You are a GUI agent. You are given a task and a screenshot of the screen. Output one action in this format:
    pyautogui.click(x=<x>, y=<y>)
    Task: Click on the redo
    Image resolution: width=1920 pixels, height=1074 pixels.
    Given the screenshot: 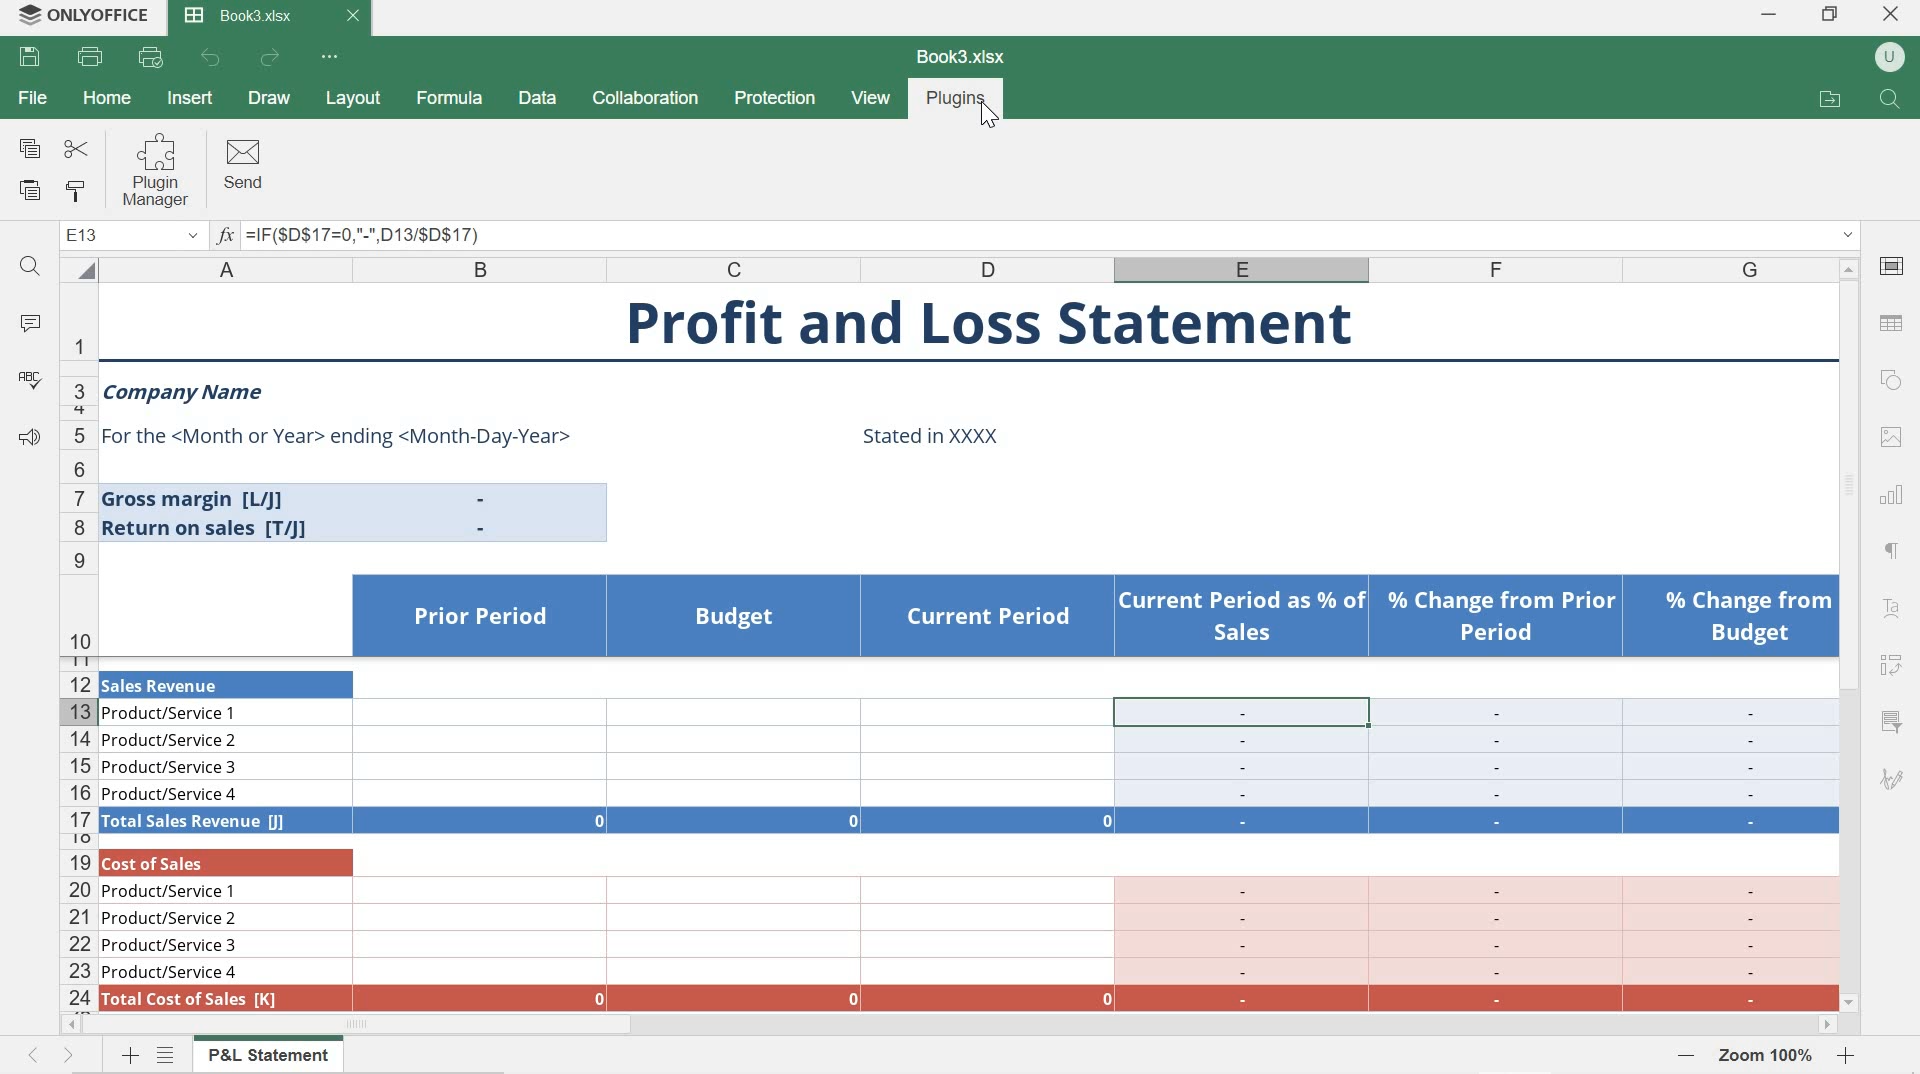 What is the action you would take?
    pyautogui.click(x=272, y=60)
    